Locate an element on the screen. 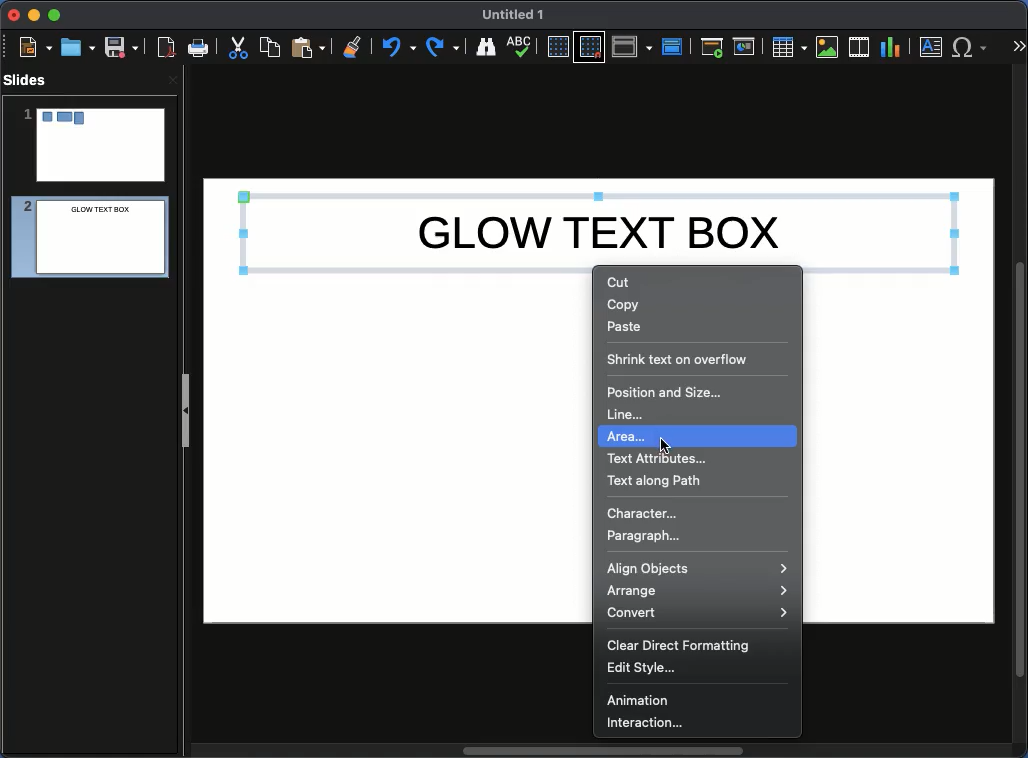  Print is located at coordinates (199, 49).